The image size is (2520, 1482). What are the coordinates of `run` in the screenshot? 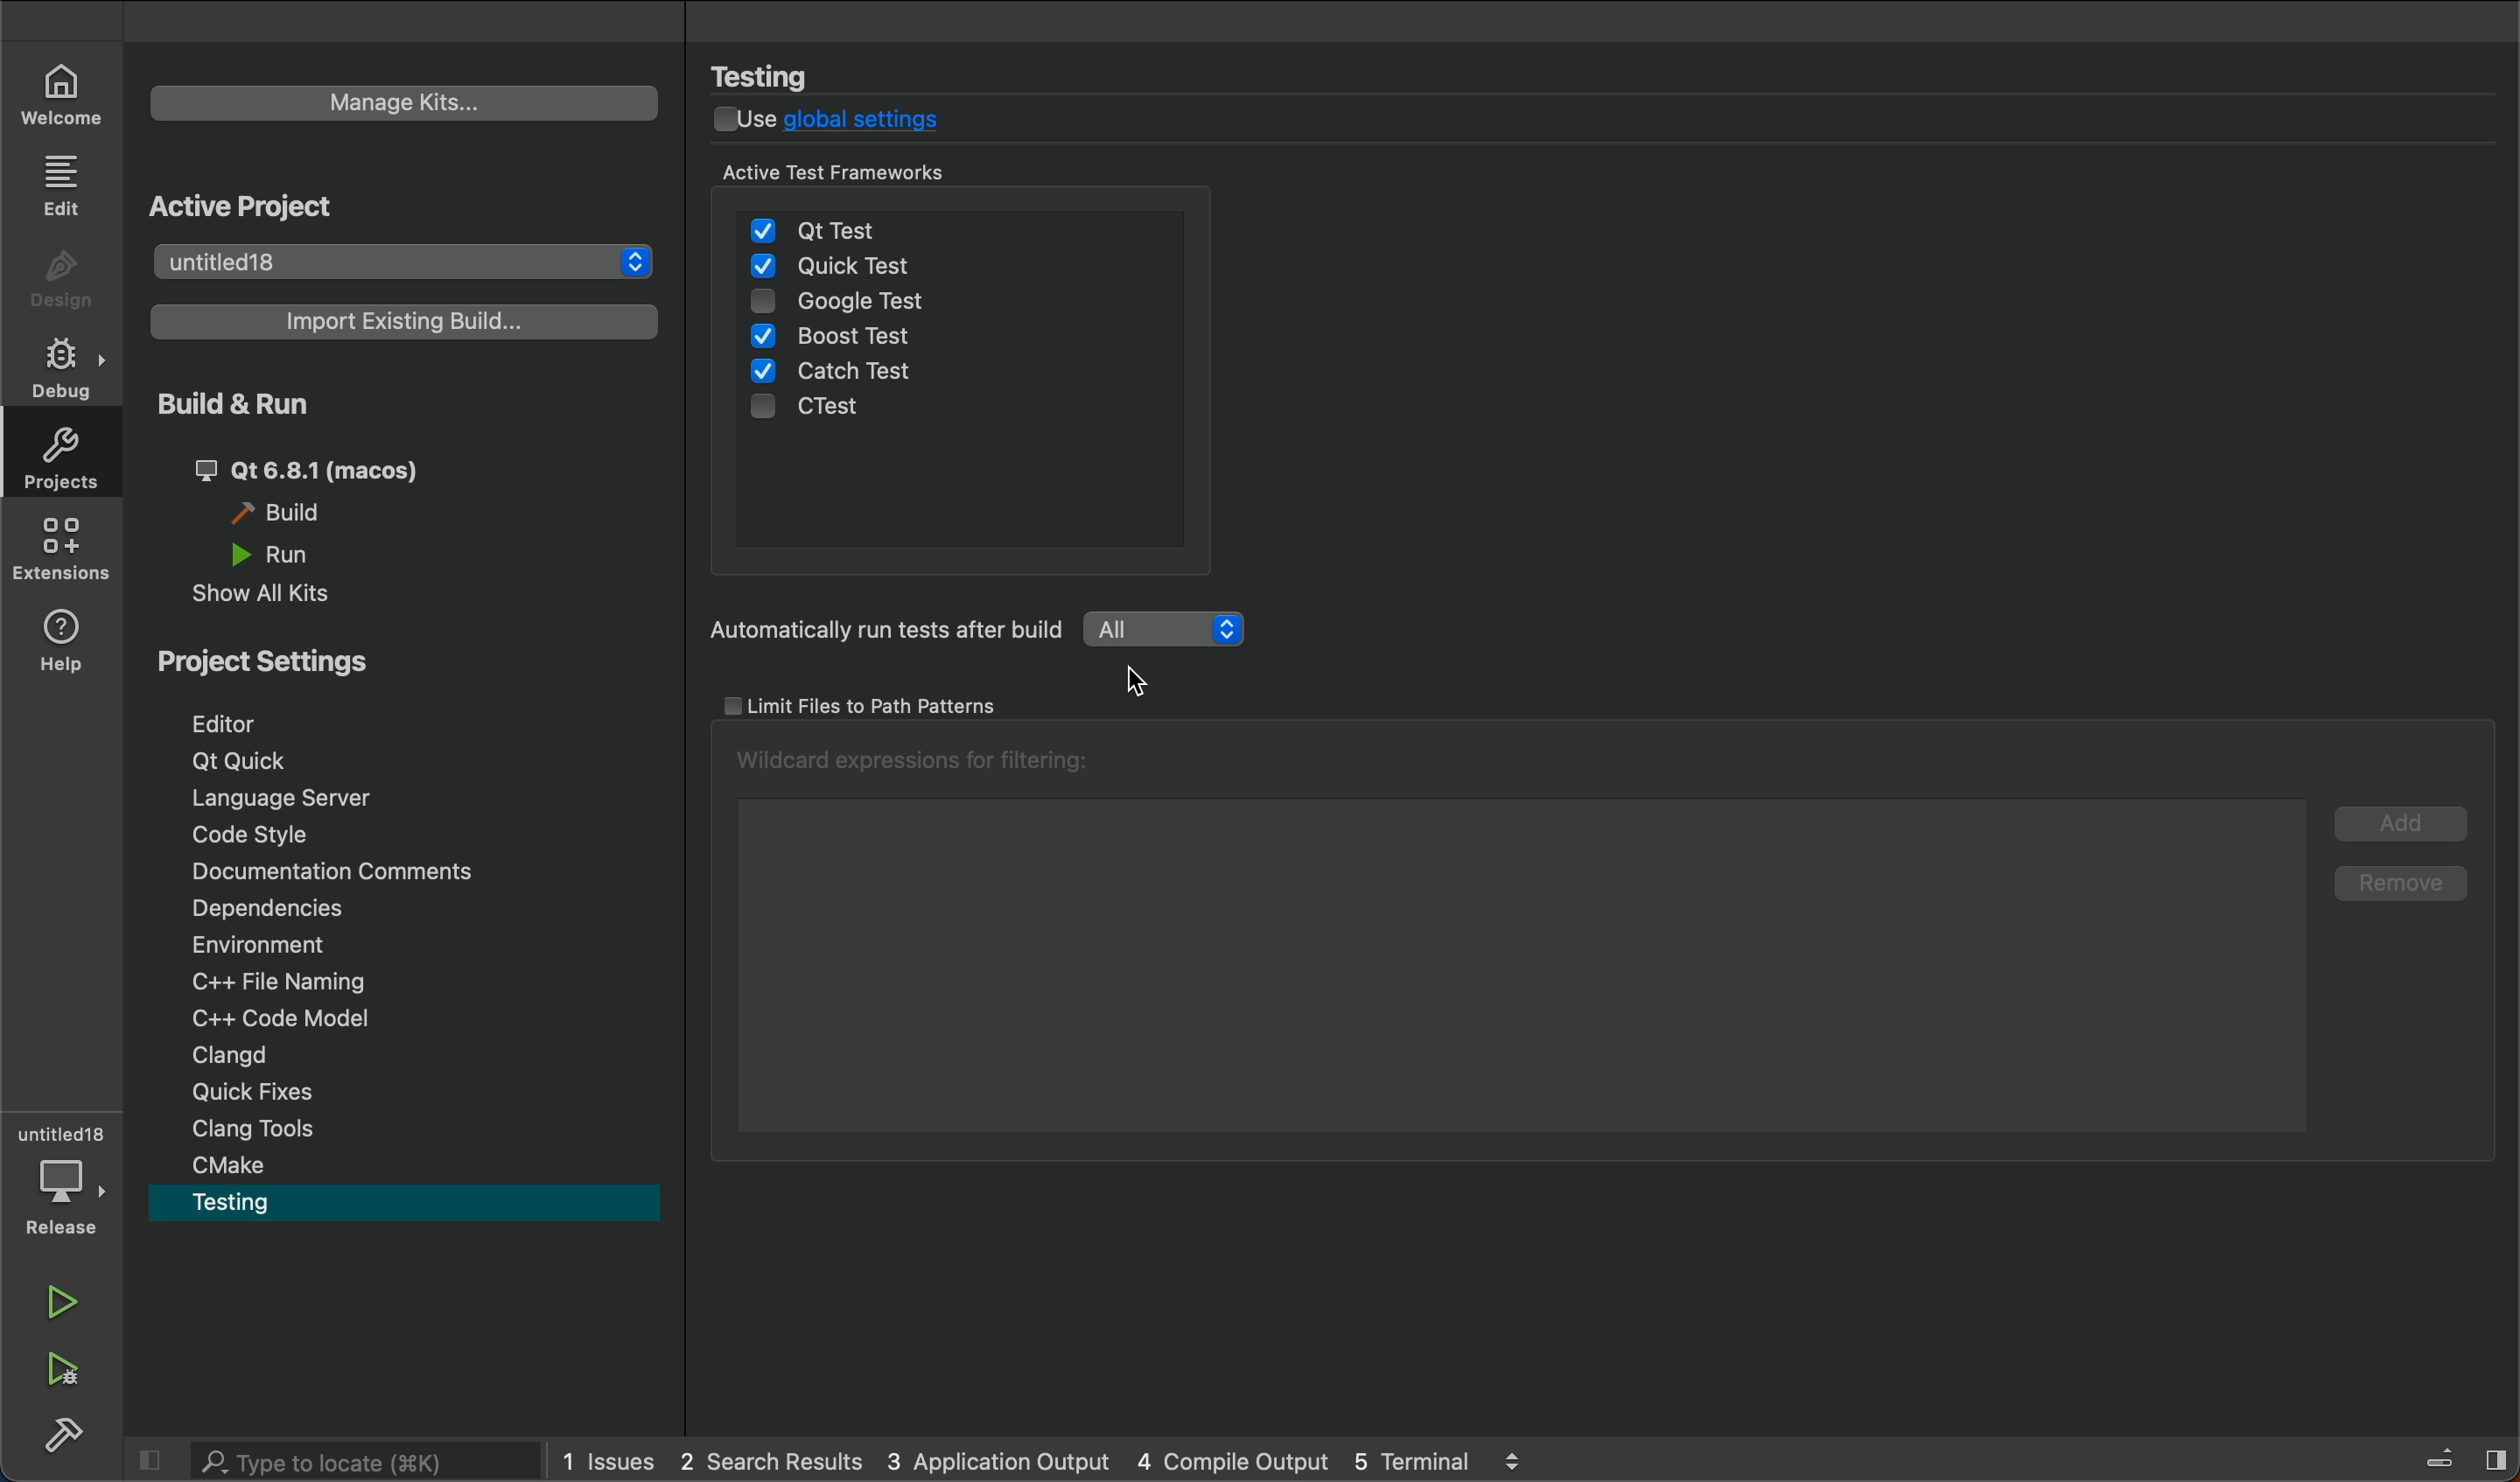 It's located at (64, 1297).